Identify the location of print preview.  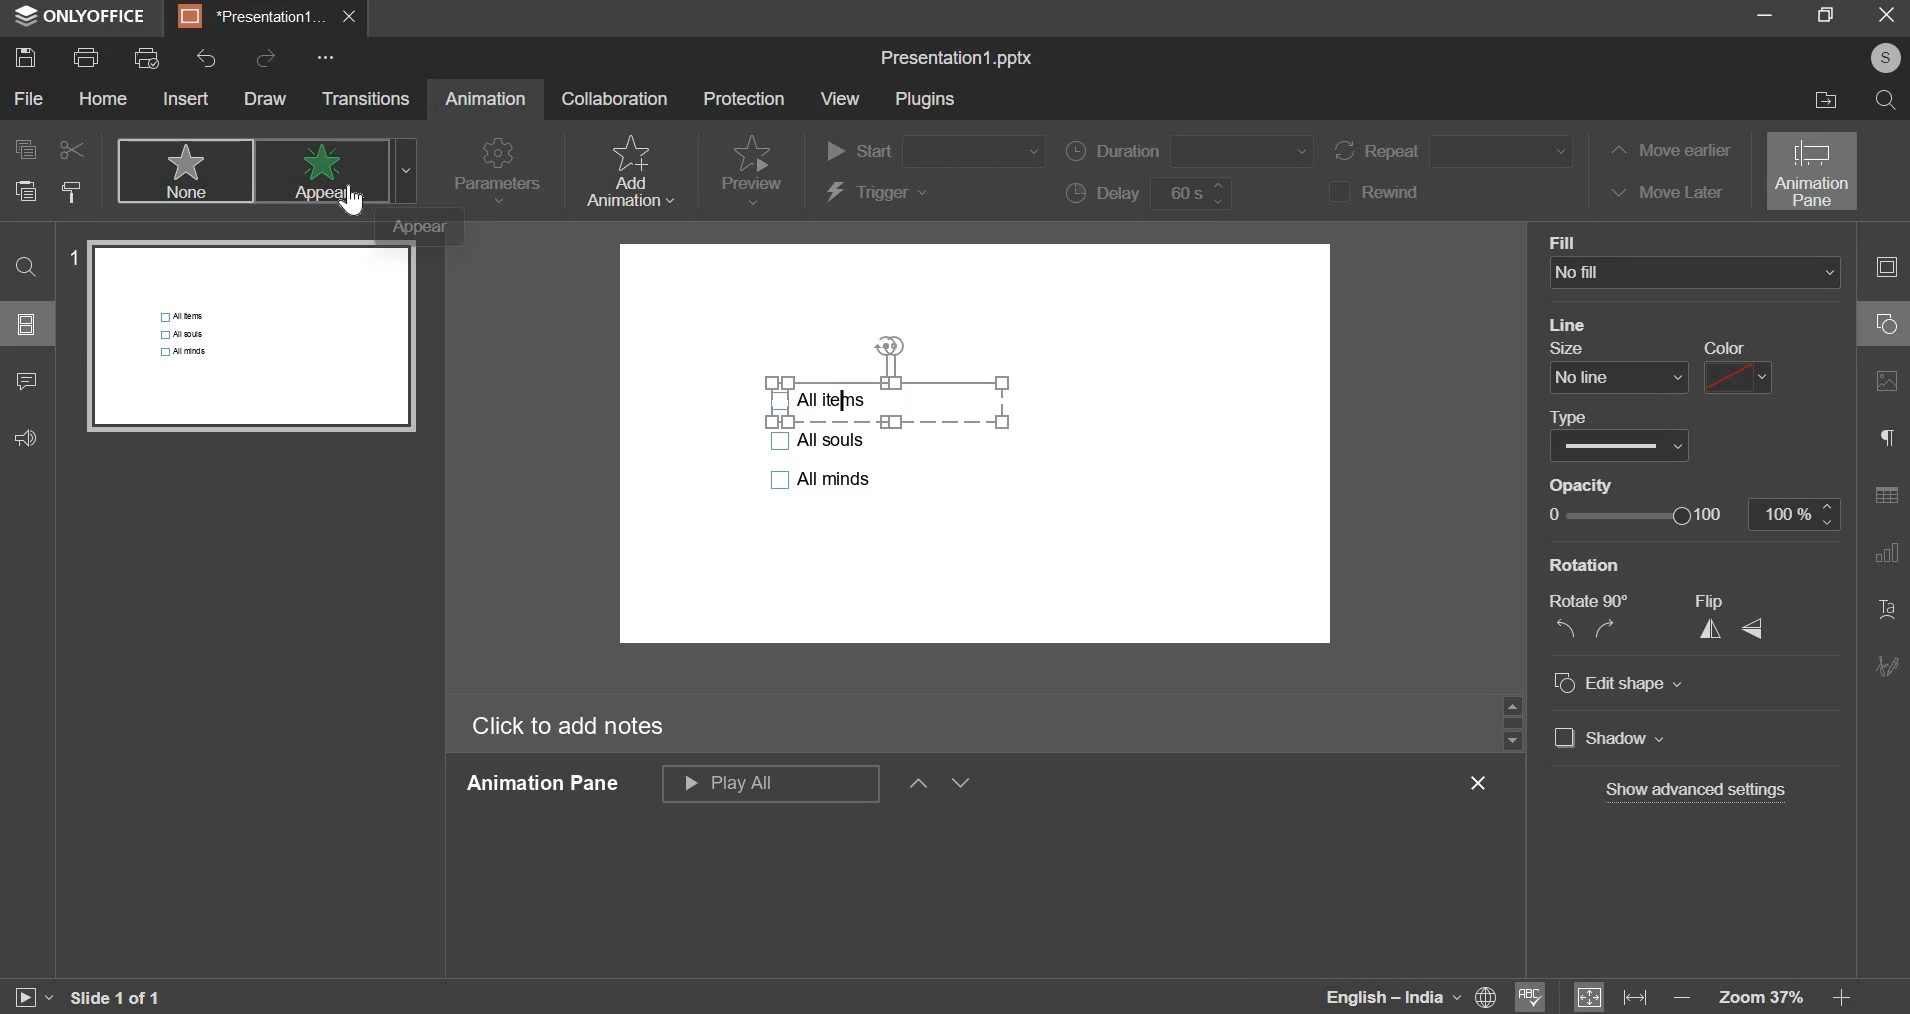
(145, 58).